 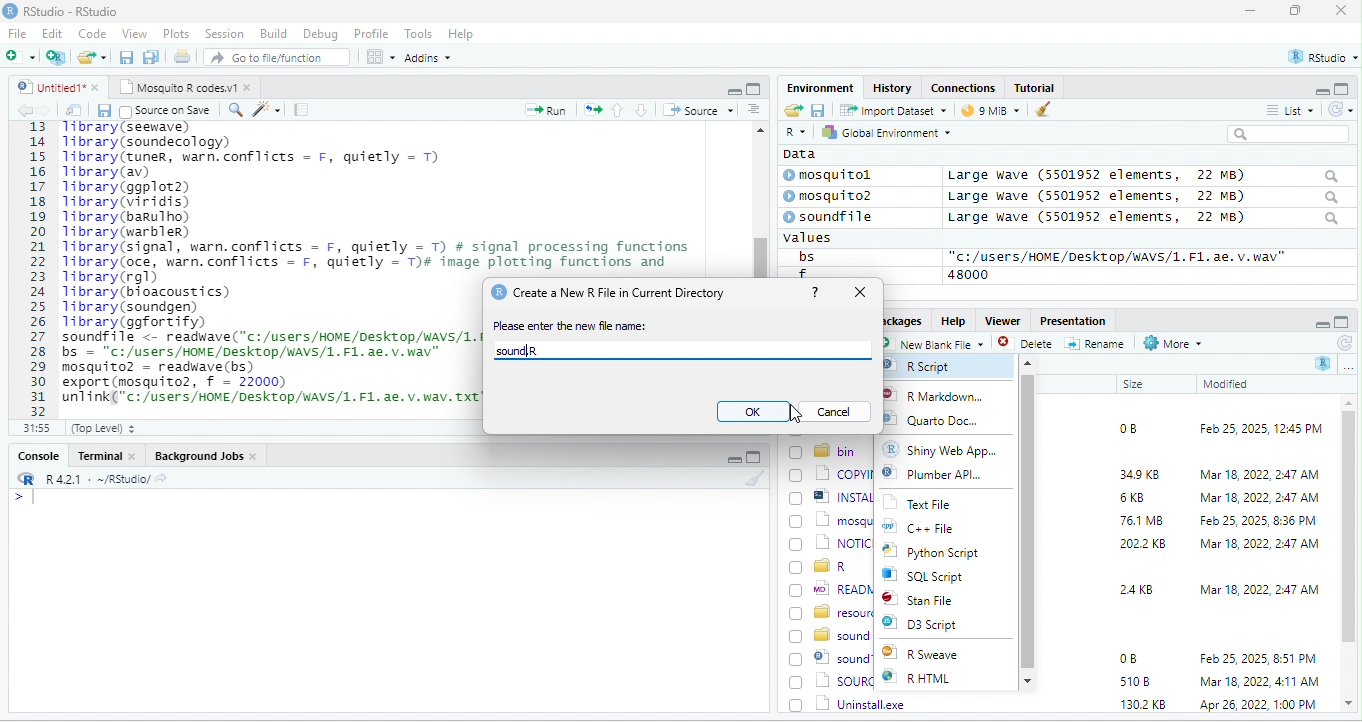 I want to click on  More , so click(x=1171, y=344).